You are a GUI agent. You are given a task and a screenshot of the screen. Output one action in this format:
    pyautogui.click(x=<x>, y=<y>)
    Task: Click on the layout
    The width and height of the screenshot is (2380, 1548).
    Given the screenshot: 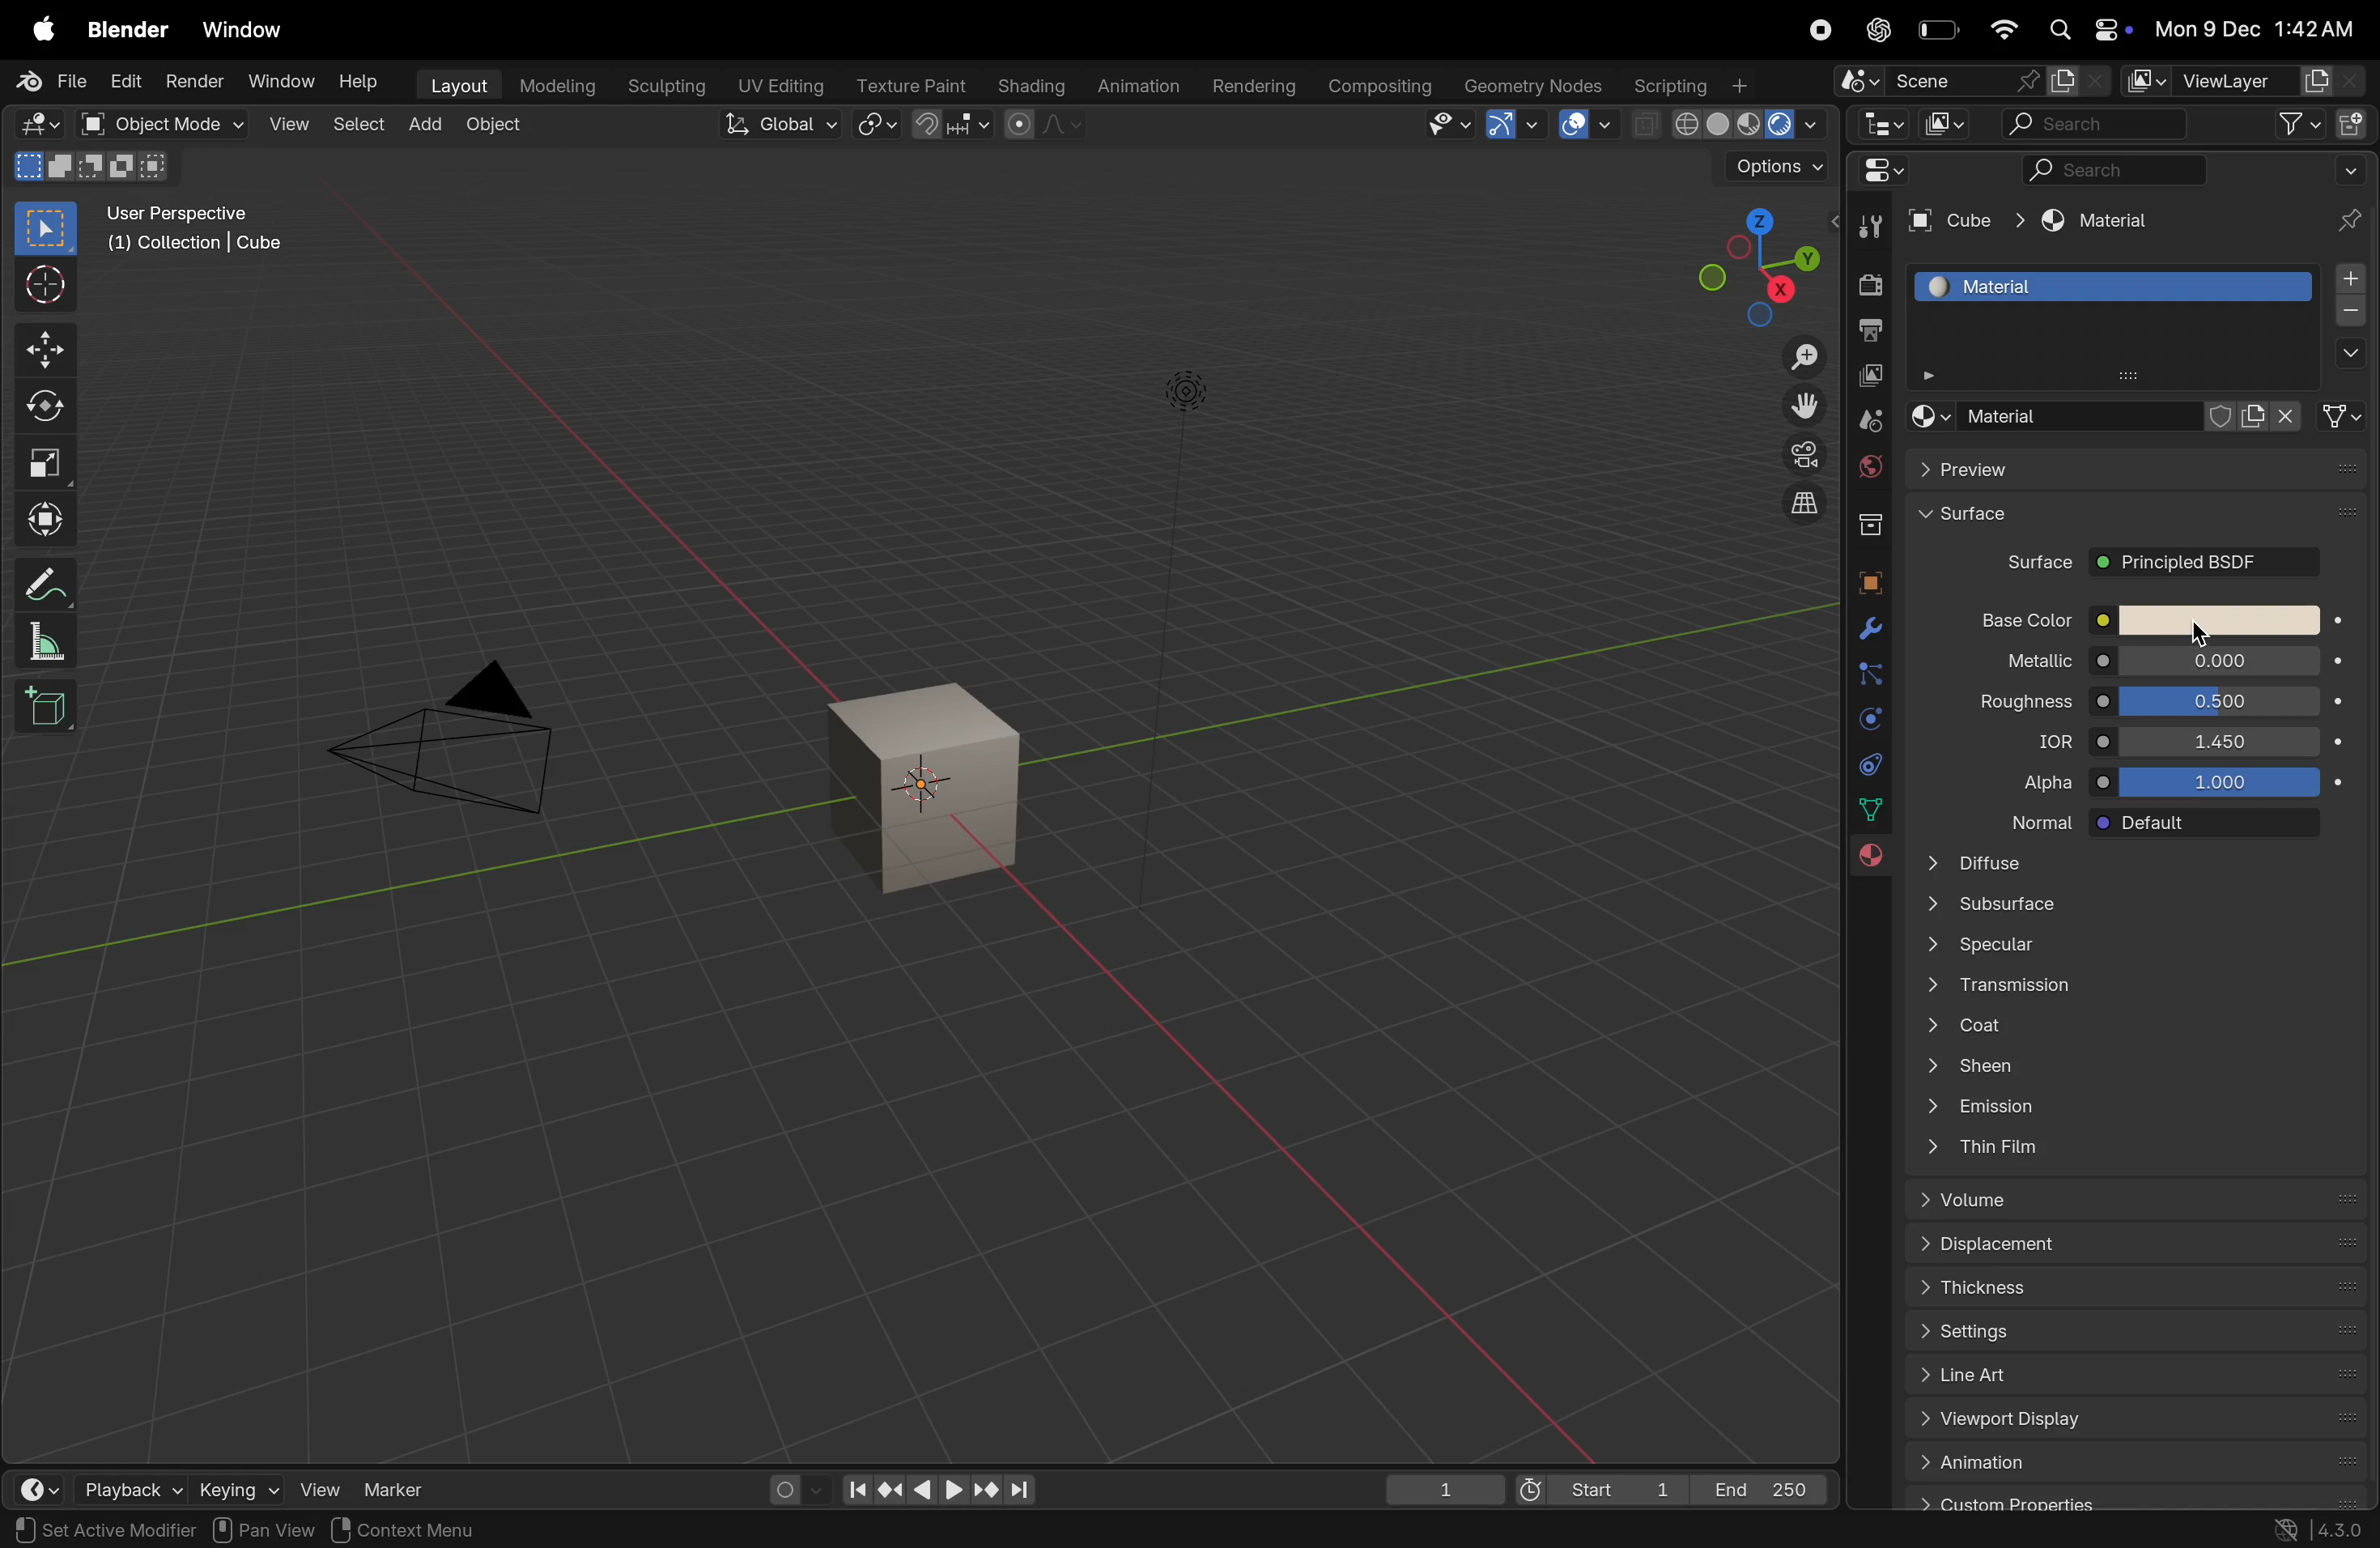 What is the action you would take?
    pyautogui.click(x=456, y=87)
    